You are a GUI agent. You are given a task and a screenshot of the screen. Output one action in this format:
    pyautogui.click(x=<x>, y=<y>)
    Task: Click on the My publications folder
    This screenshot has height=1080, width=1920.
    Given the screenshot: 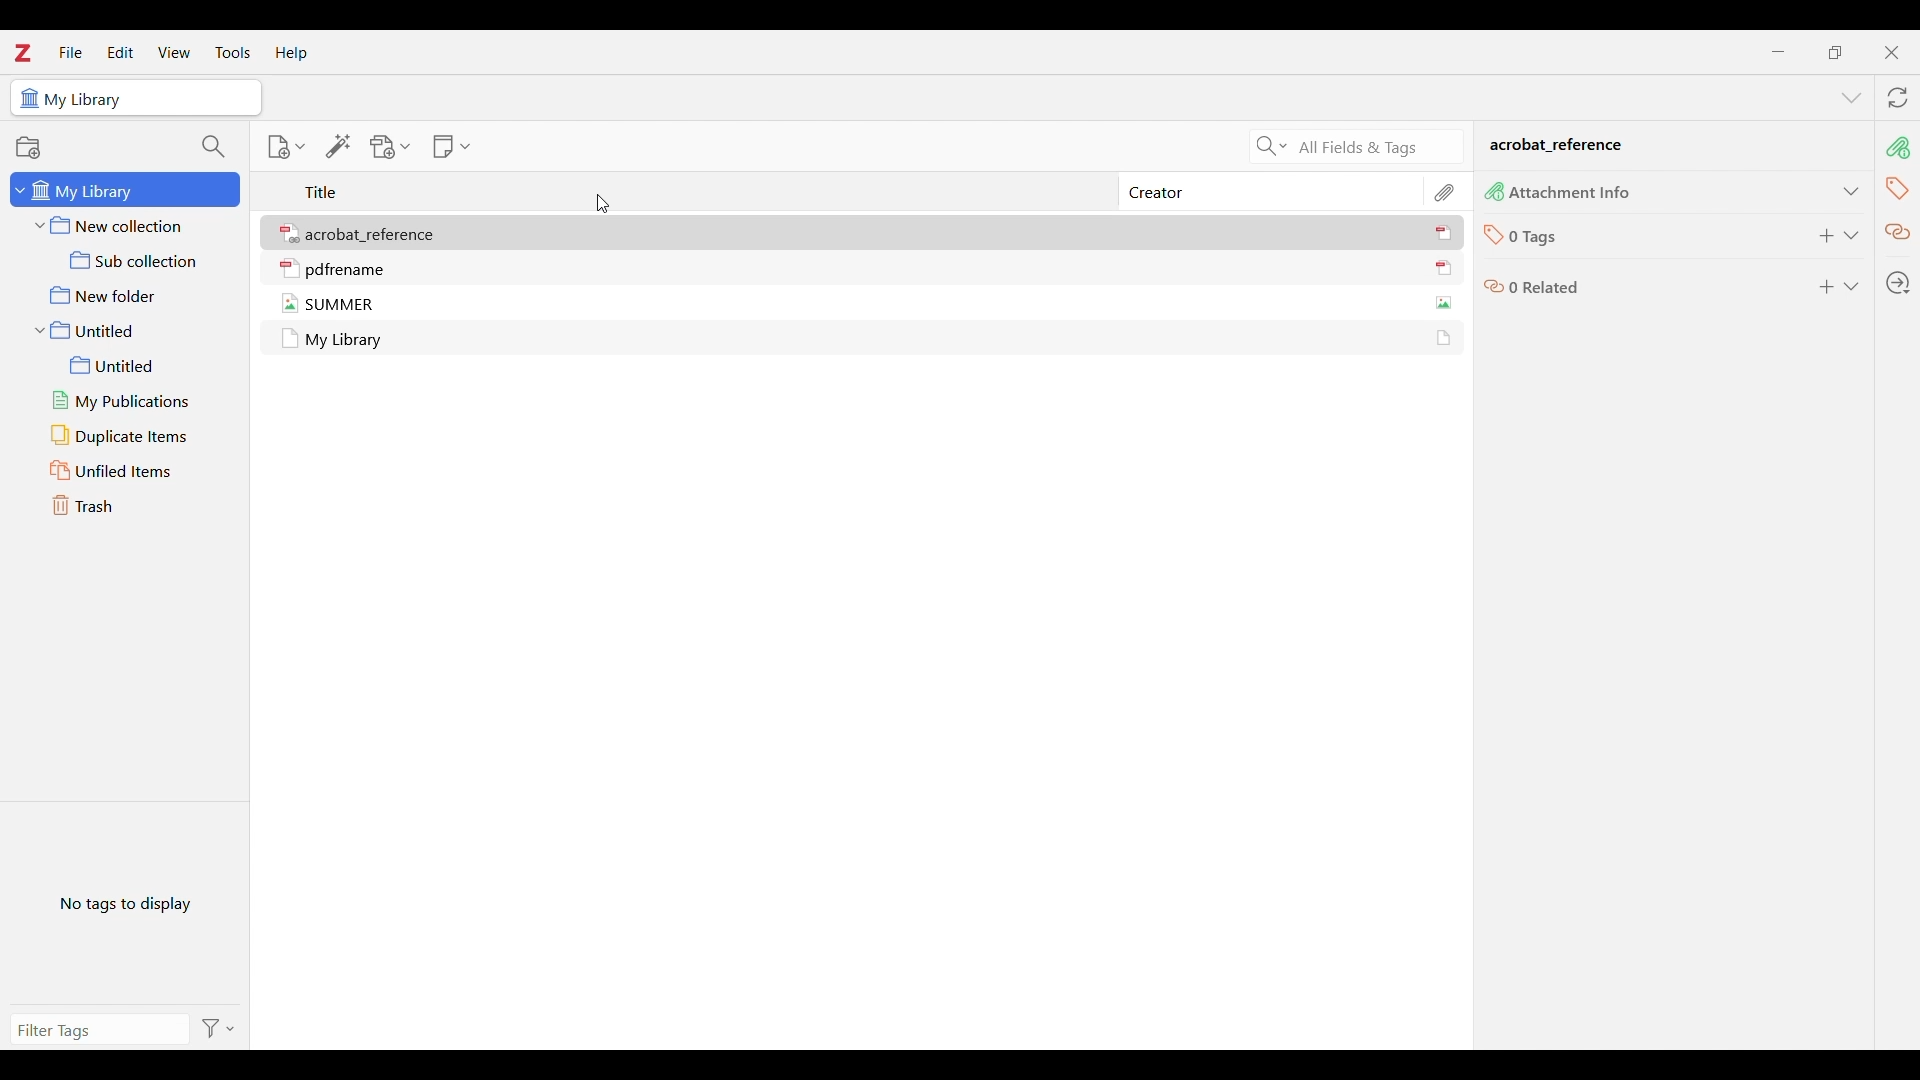 What is the action you would take?
    pyautogui.click(x=132, y=401)
    